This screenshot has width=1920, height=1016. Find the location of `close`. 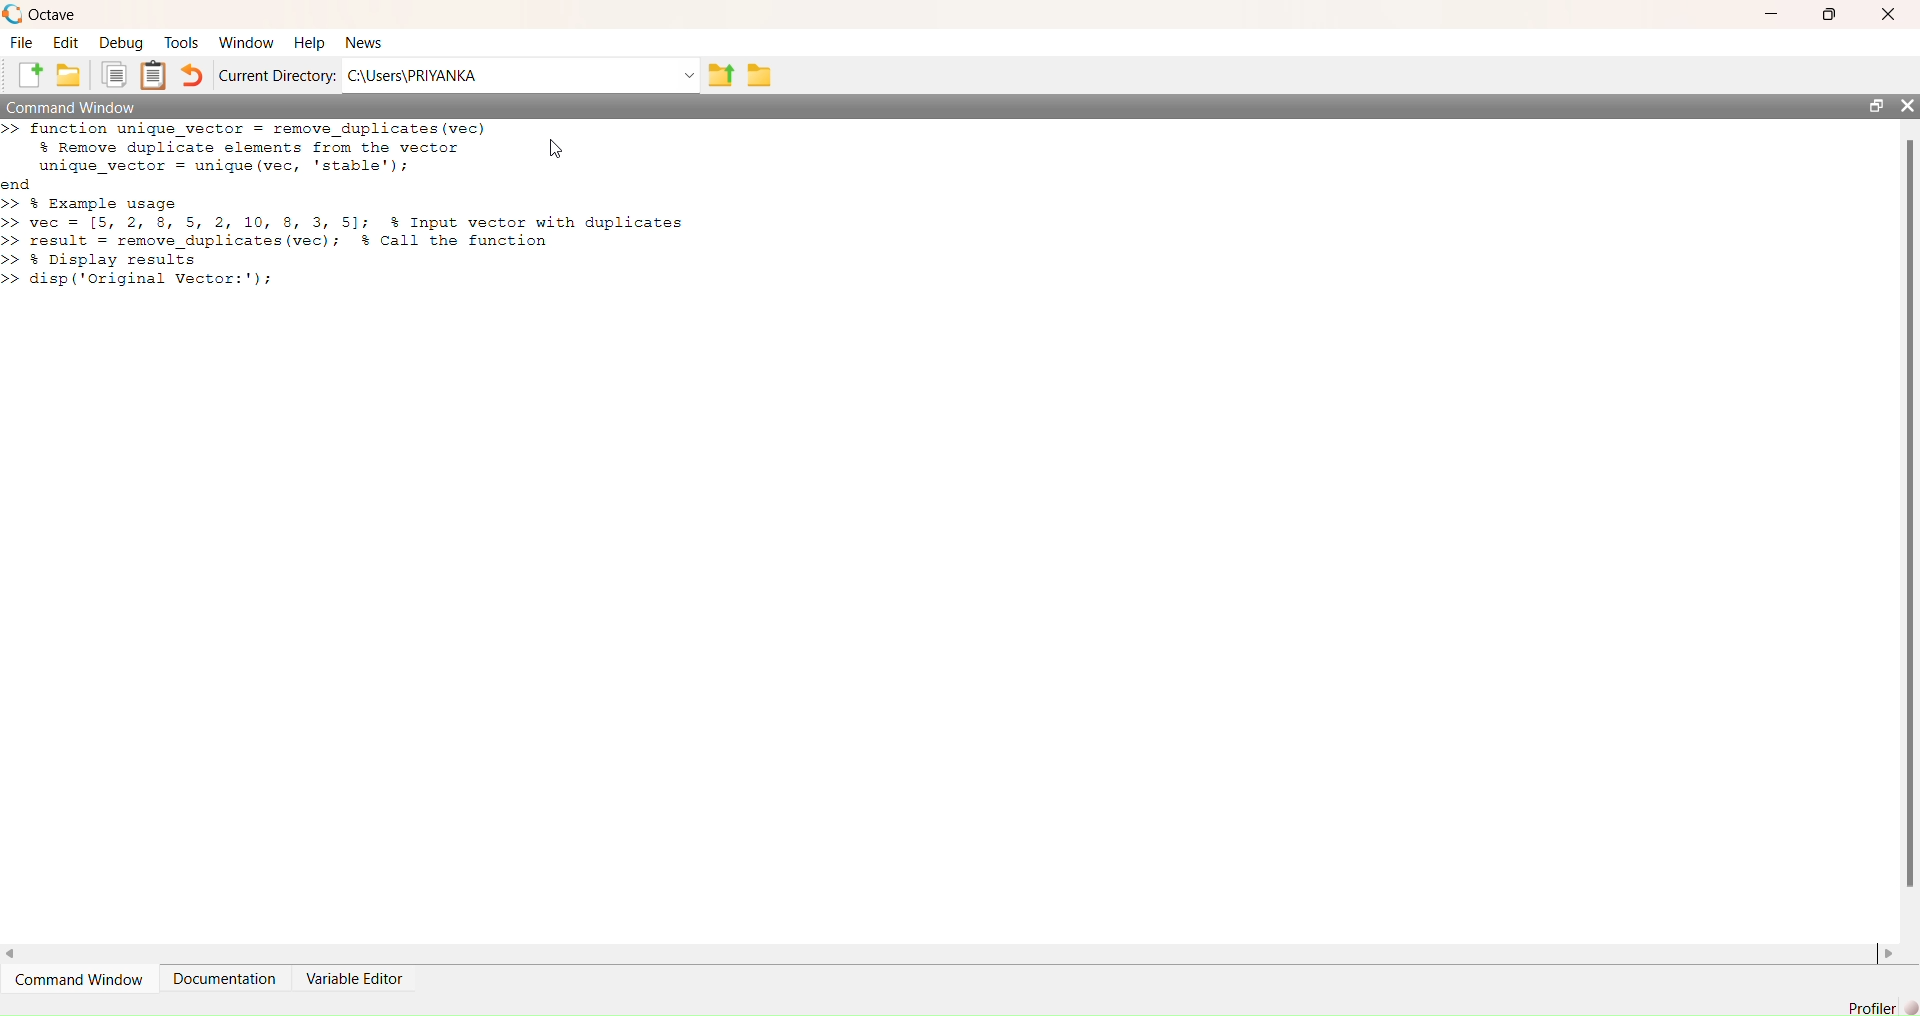

close is located at coordinates (1889, 14).